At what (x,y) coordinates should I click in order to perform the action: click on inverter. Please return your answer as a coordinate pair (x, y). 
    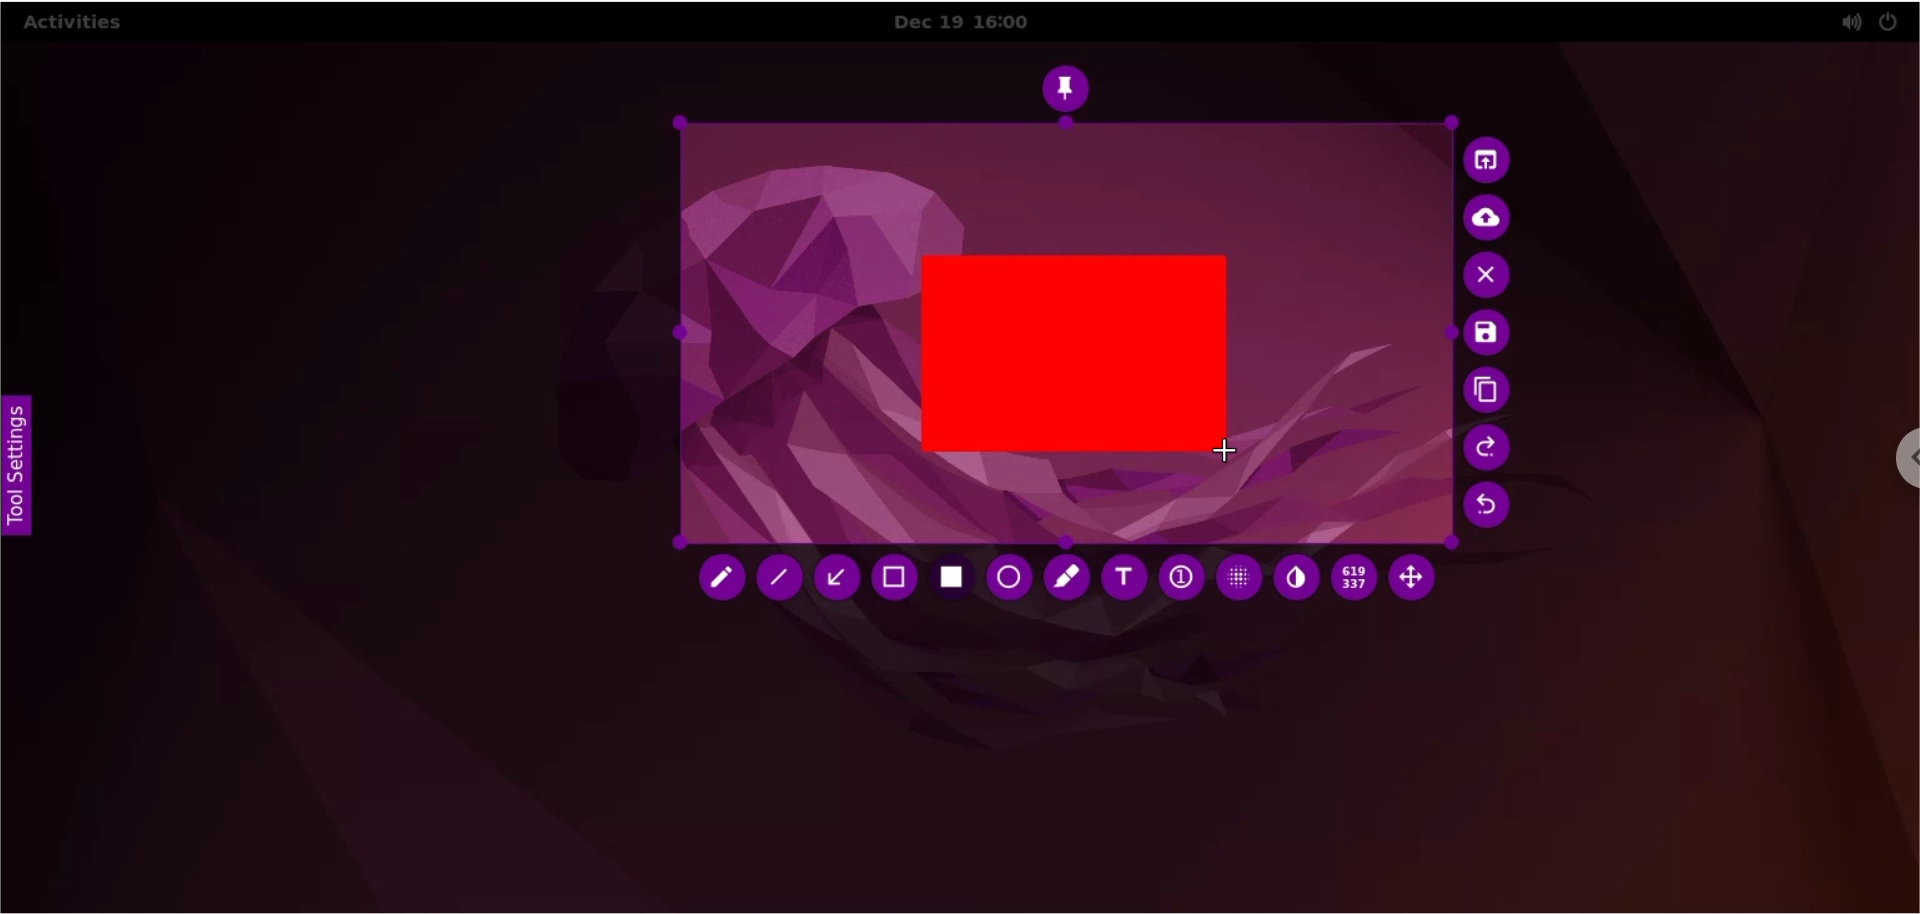
    Looking at the image, I should click on (1297, 581).